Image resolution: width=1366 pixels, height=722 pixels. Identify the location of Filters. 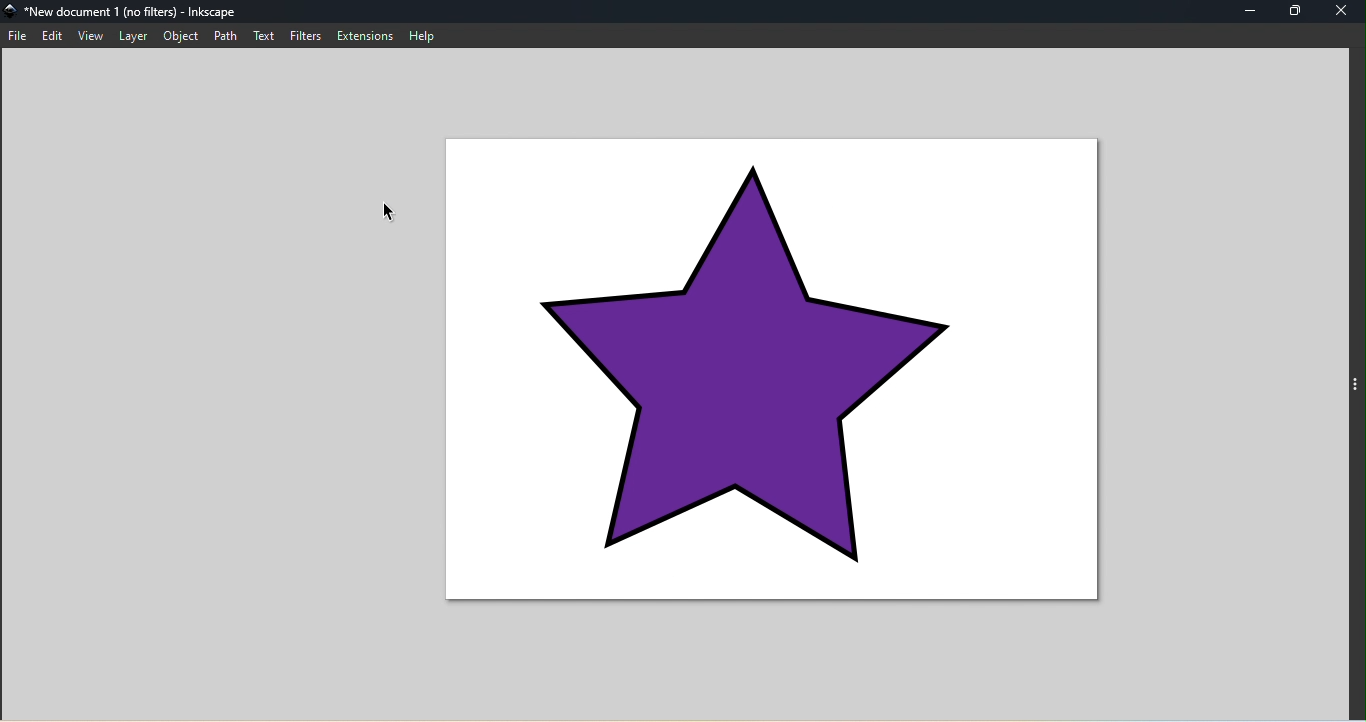
(305, 34).